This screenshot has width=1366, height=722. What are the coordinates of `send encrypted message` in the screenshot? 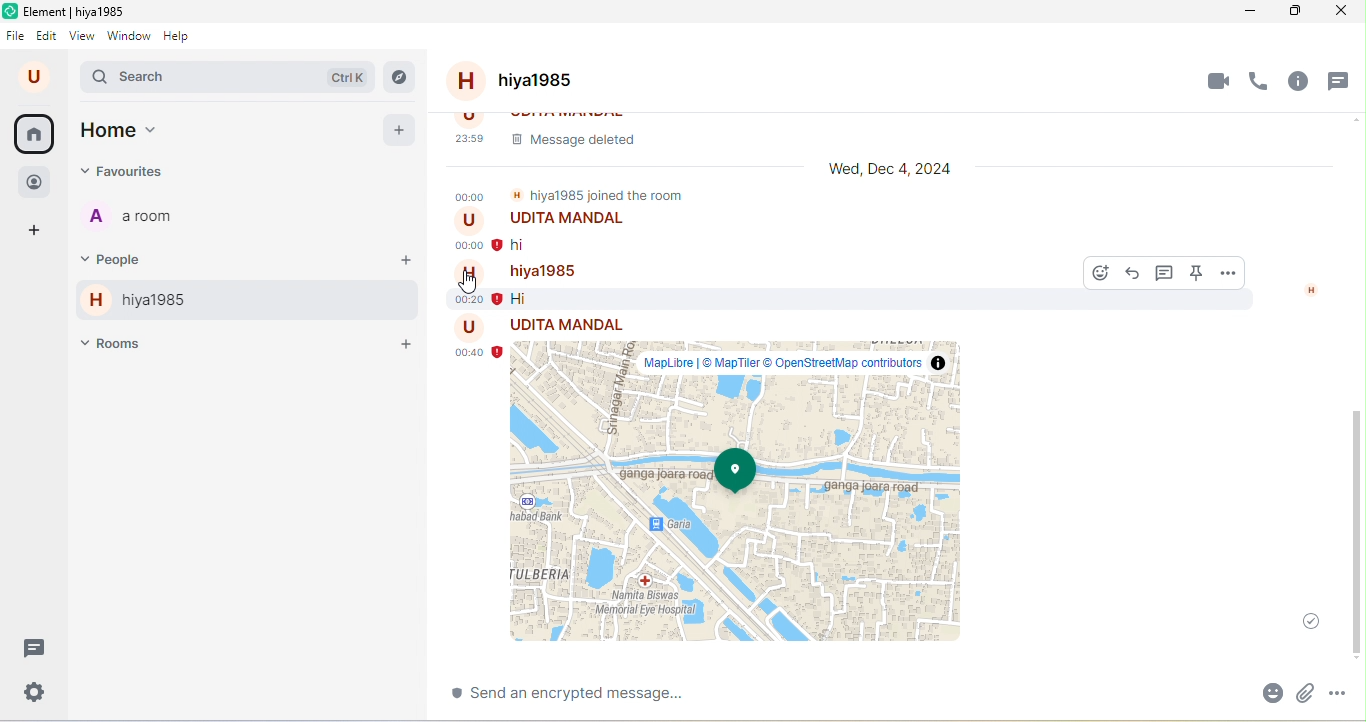 It's located at (616, 694).